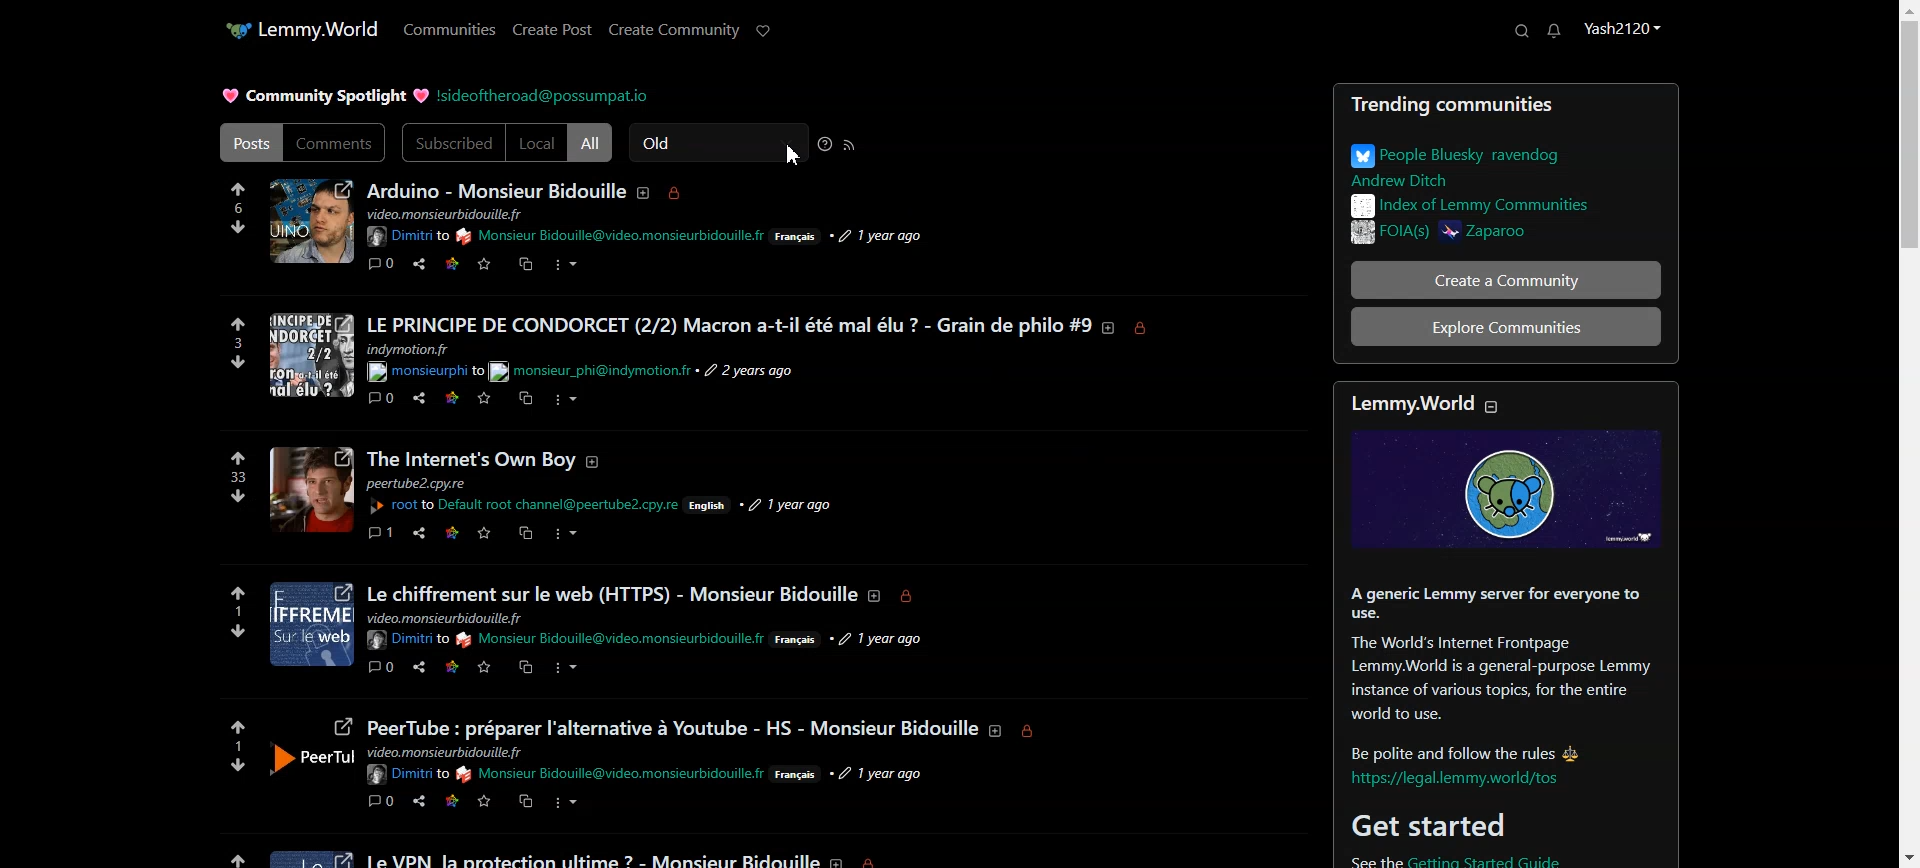  Describe the element at coordinates (592, 142) in the screenshot. I see `All` at that location.